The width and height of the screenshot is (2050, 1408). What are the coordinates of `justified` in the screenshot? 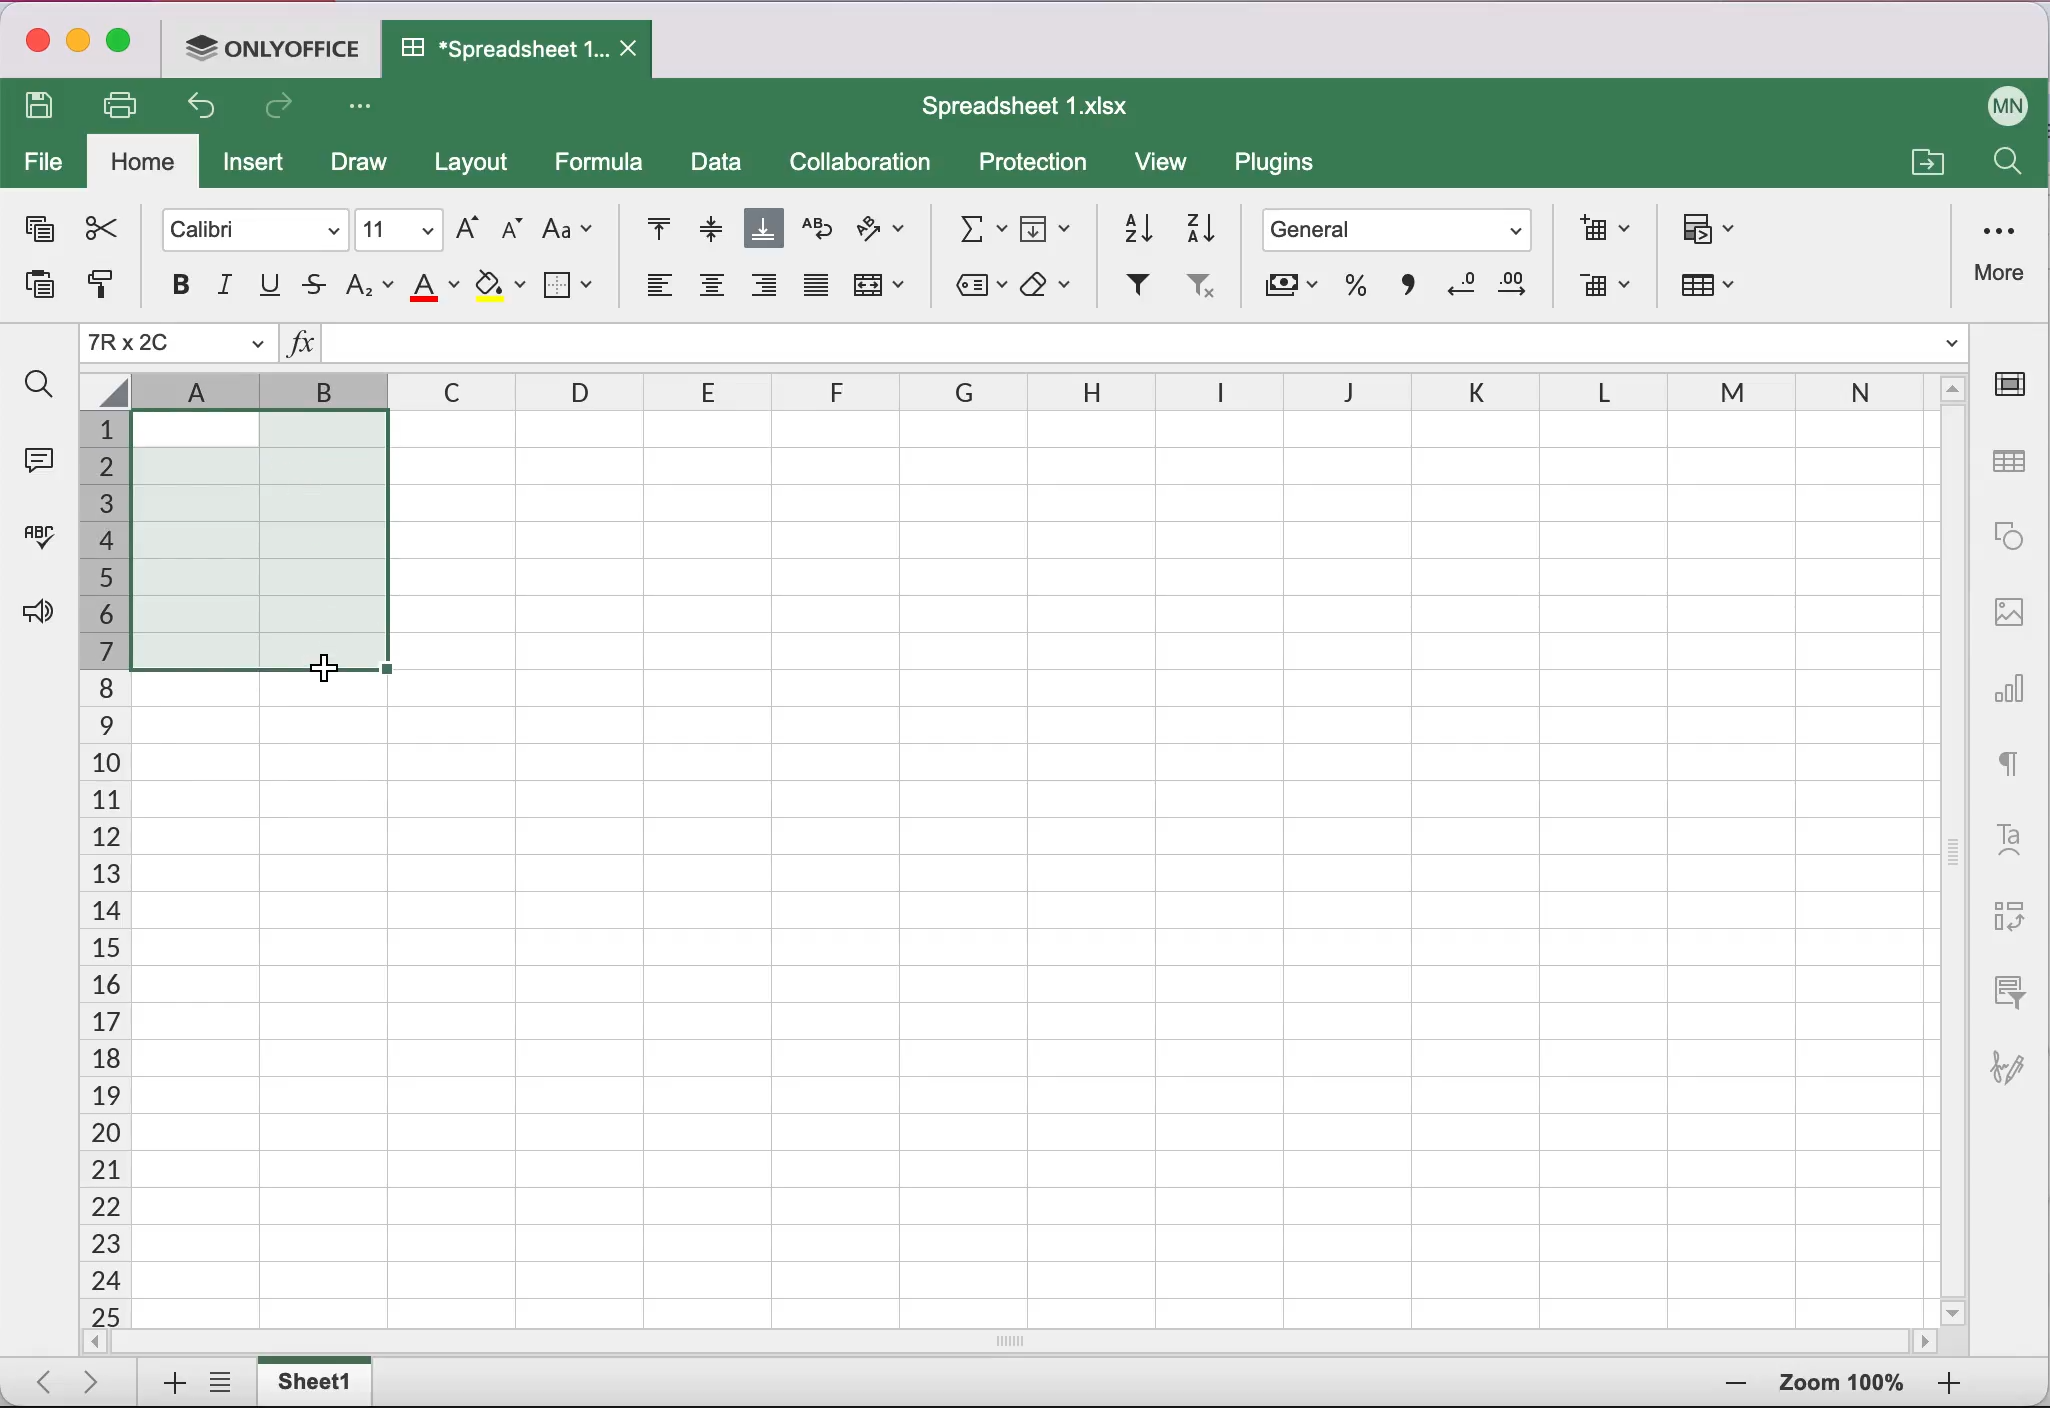 It's located at (814, 292).